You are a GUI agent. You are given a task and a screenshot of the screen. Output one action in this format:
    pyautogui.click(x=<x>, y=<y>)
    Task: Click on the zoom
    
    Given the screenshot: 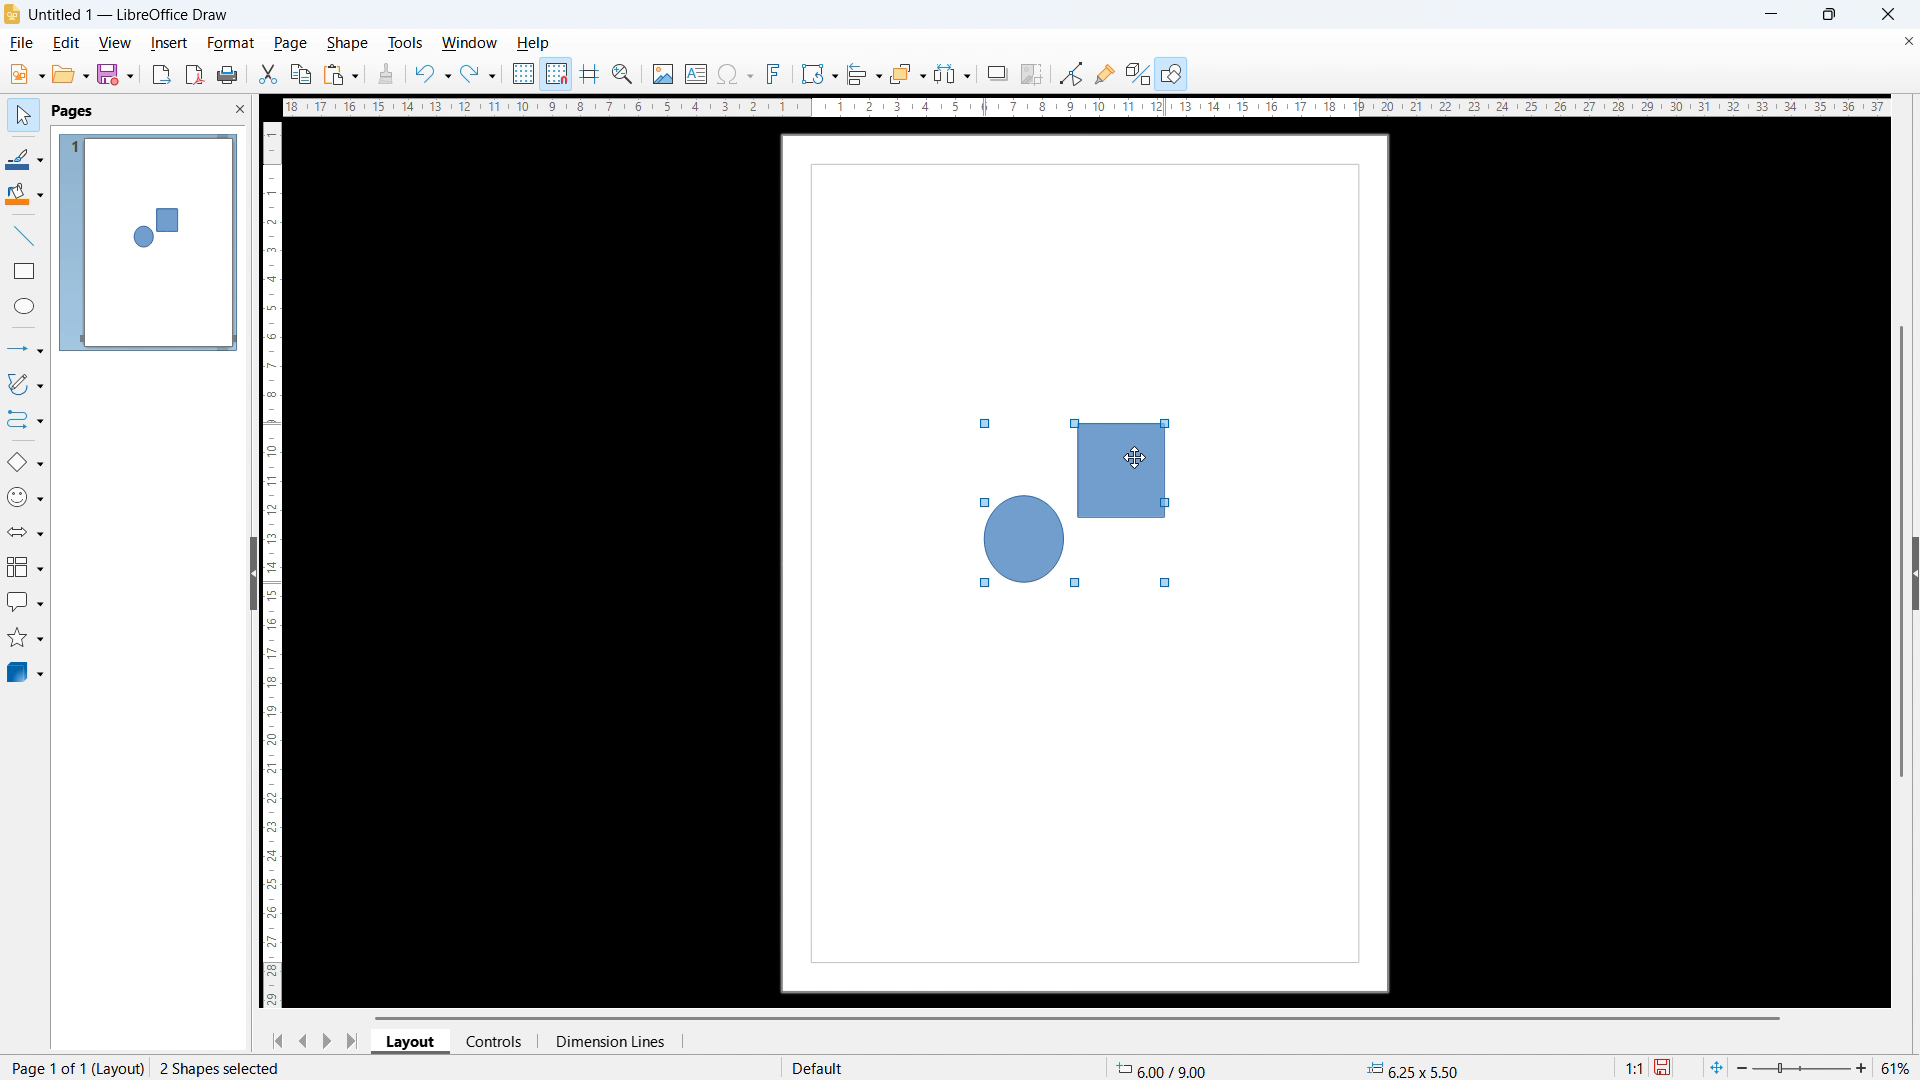 What is the action you would take?
    pyautogui.click(x=624, y=75)
    